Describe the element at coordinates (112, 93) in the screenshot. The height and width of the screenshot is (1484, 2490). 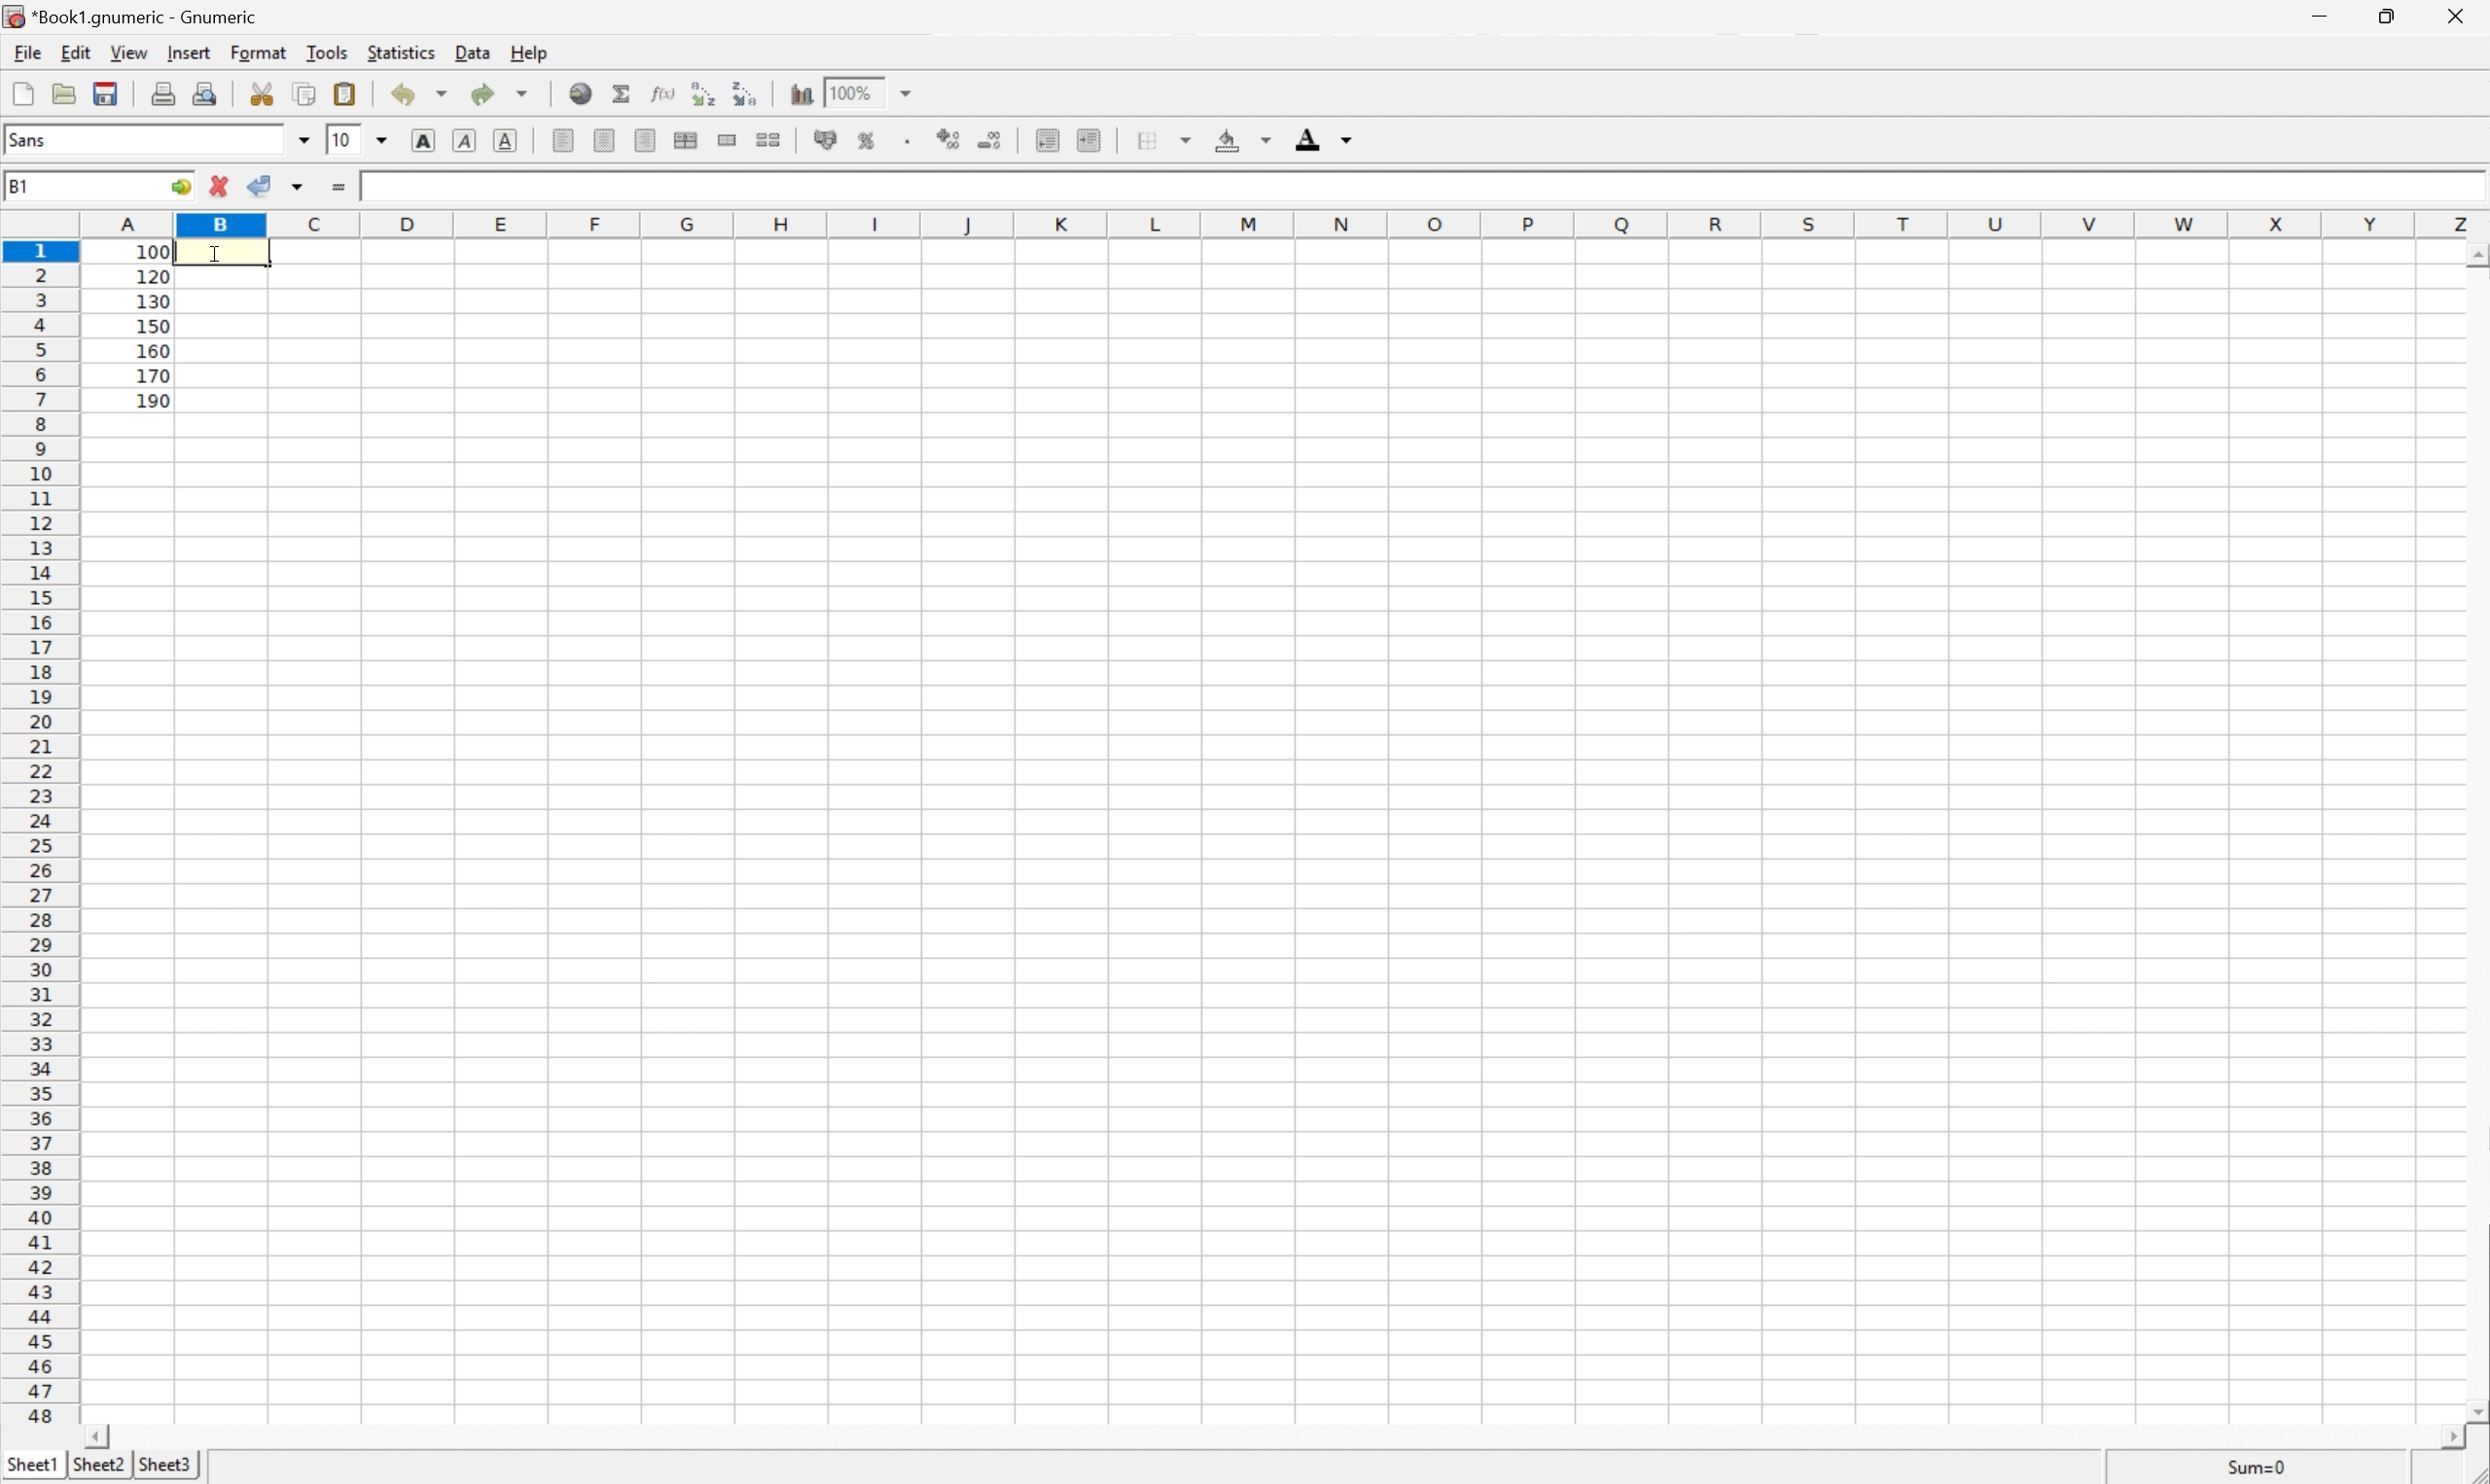
I see `Save current workbook` at that location.